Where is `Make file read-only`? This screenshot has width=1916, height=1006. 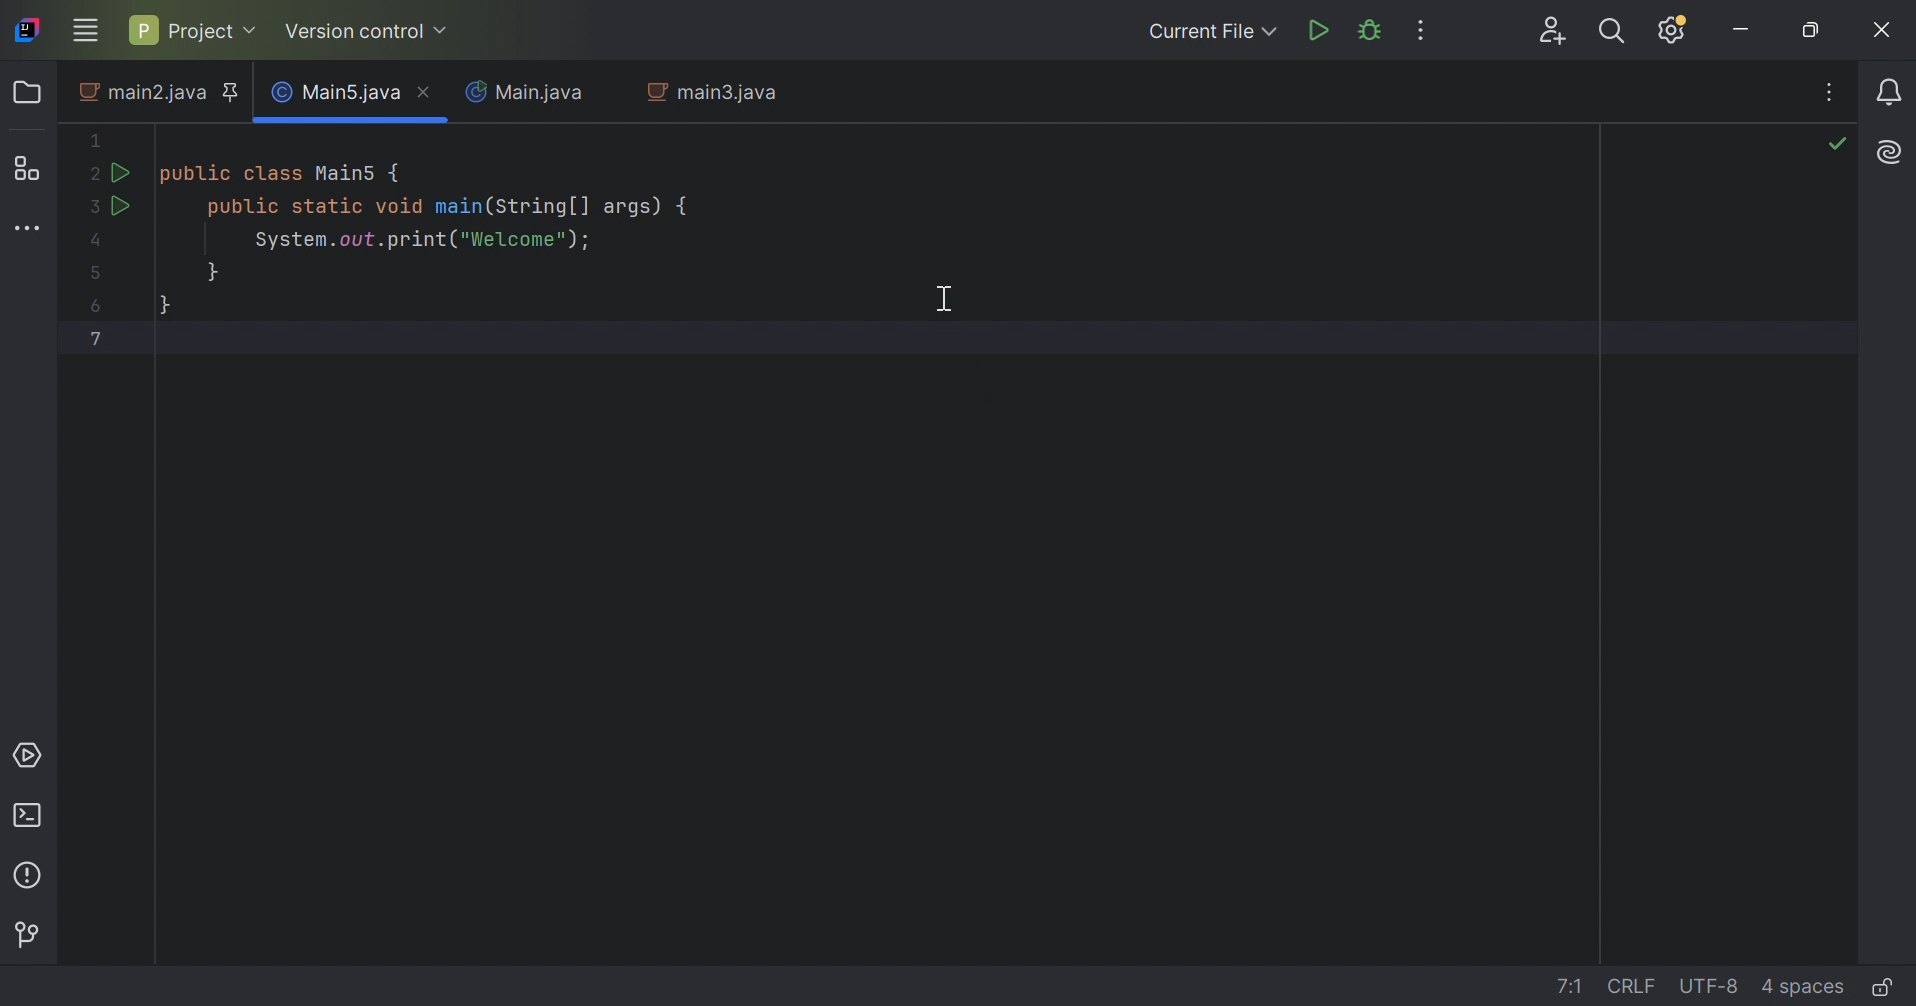
Make file read-only is located at coordinates (1884, 988).